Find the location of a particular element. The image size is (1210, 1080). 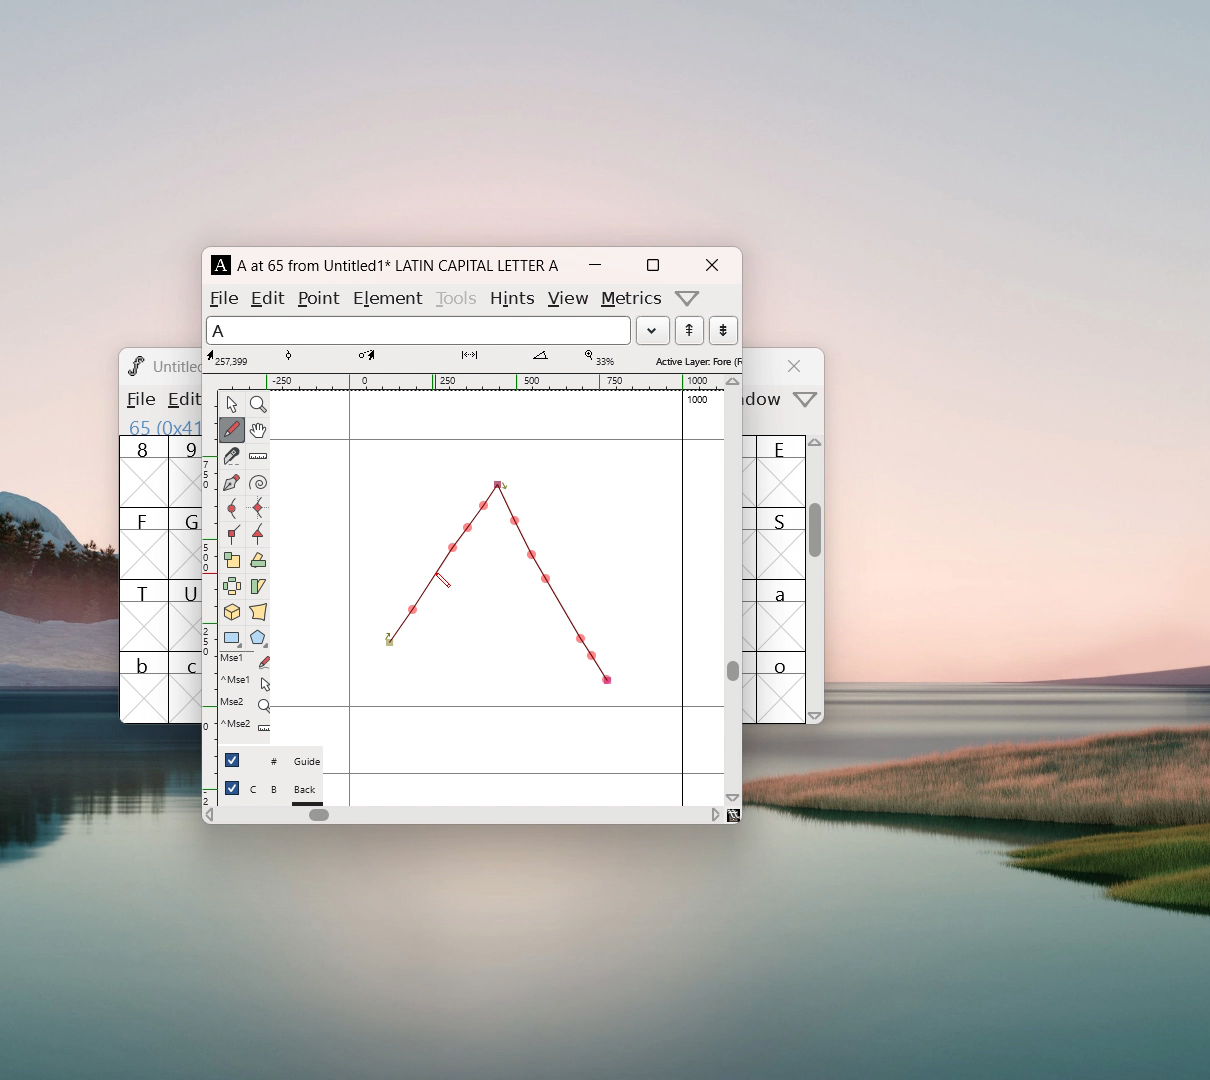

flip selection is located at coordinates (232, 589).